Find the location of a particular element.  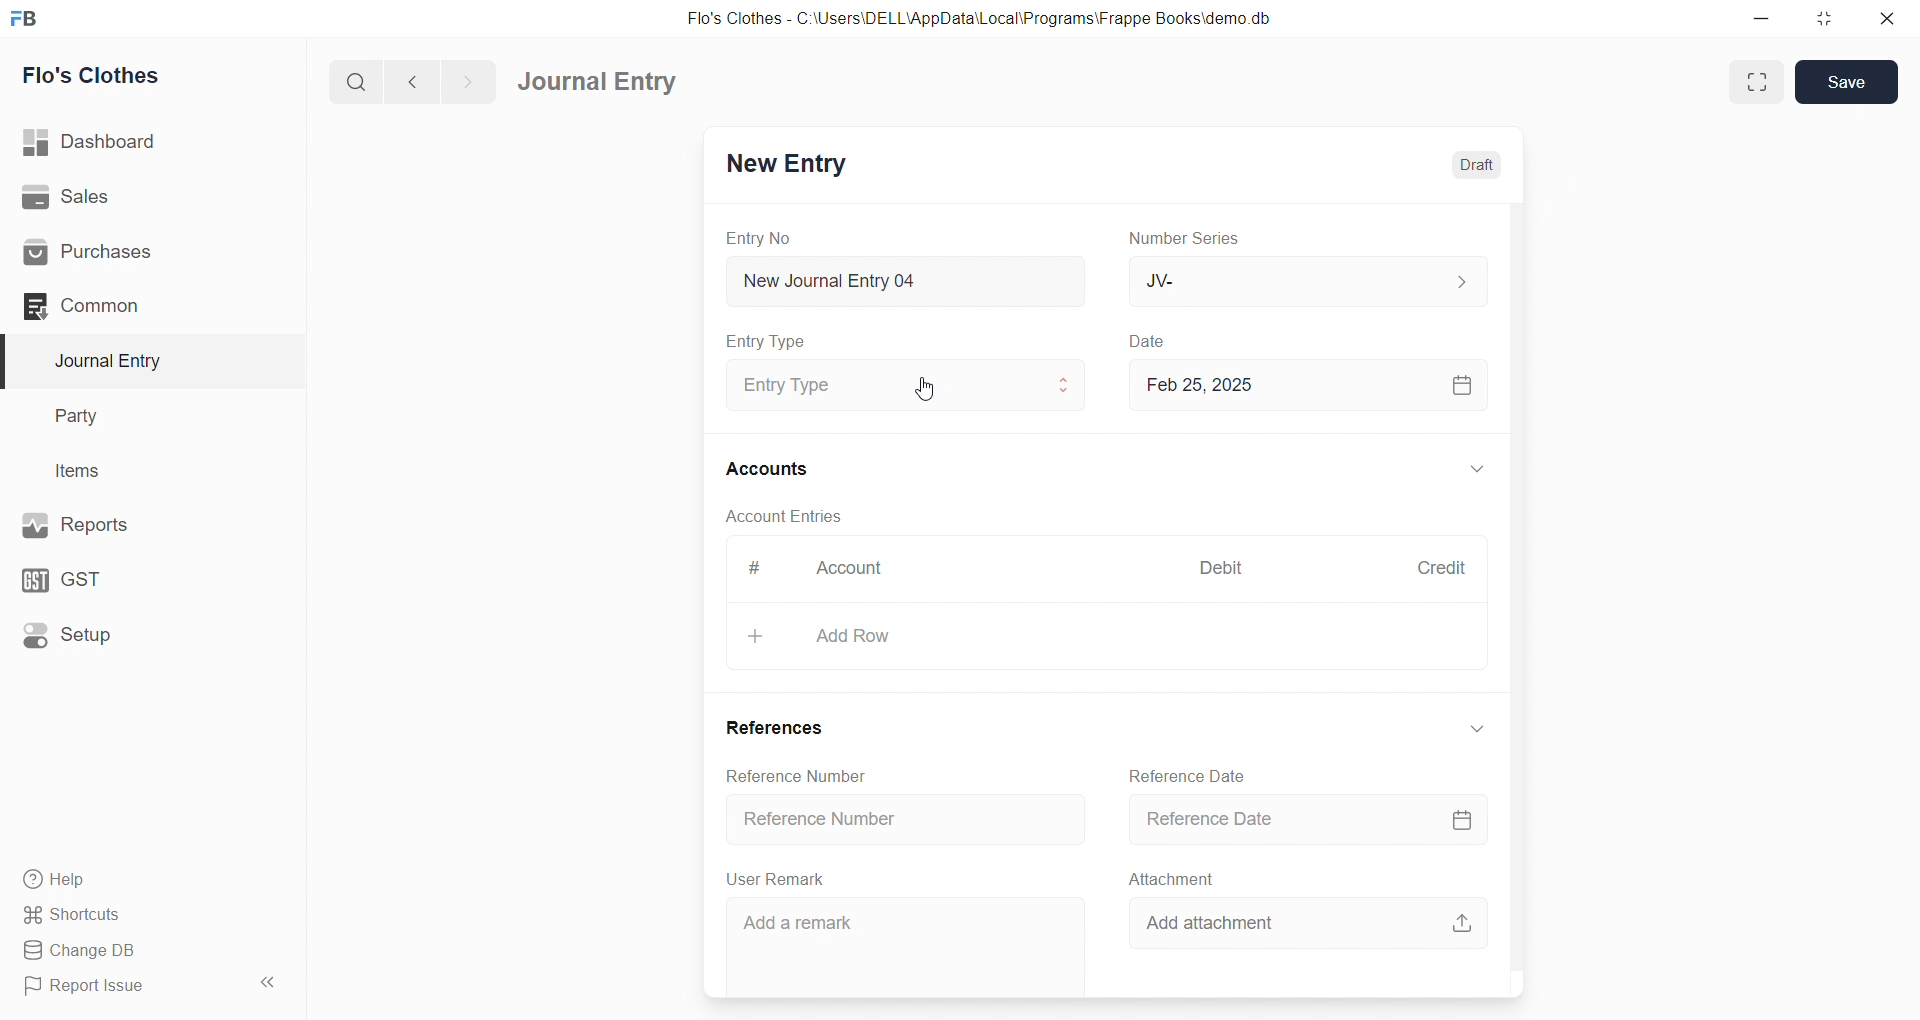

search is located at coordinates (360, 80).